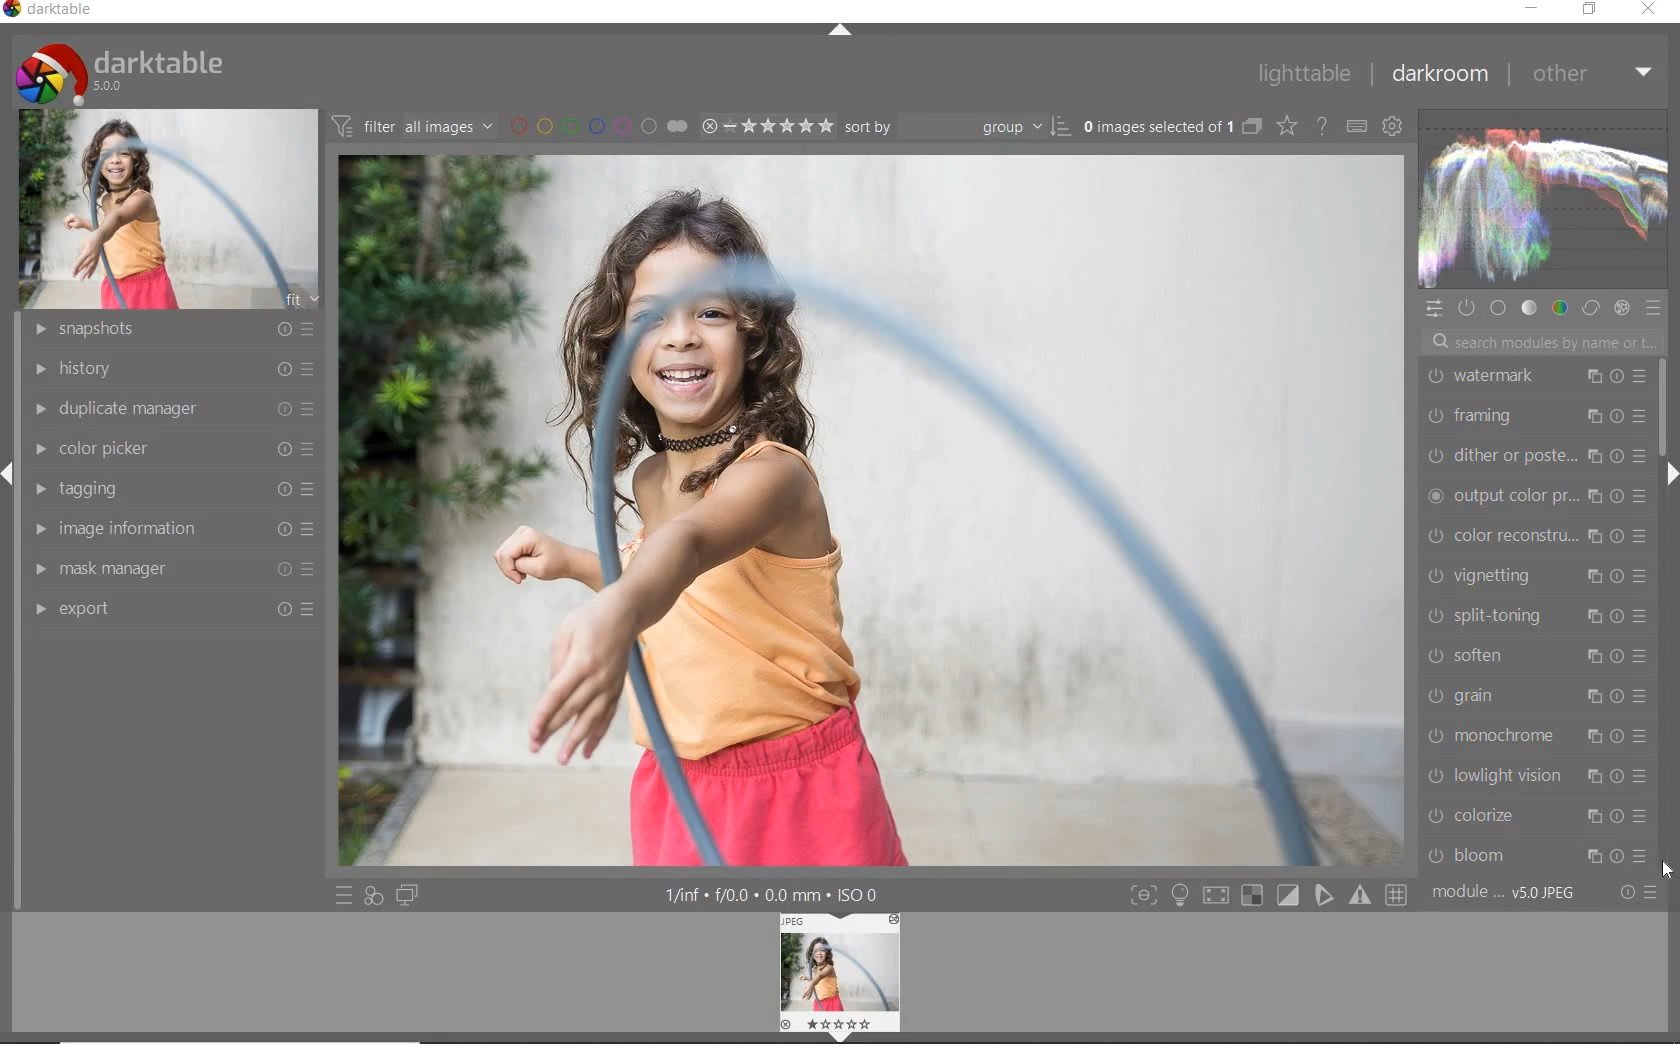 The image size is (1680, 1044). What do you see at coordinates (172, 490) in the screenshot?
I see `tagging` at bounding box center [172, 490].